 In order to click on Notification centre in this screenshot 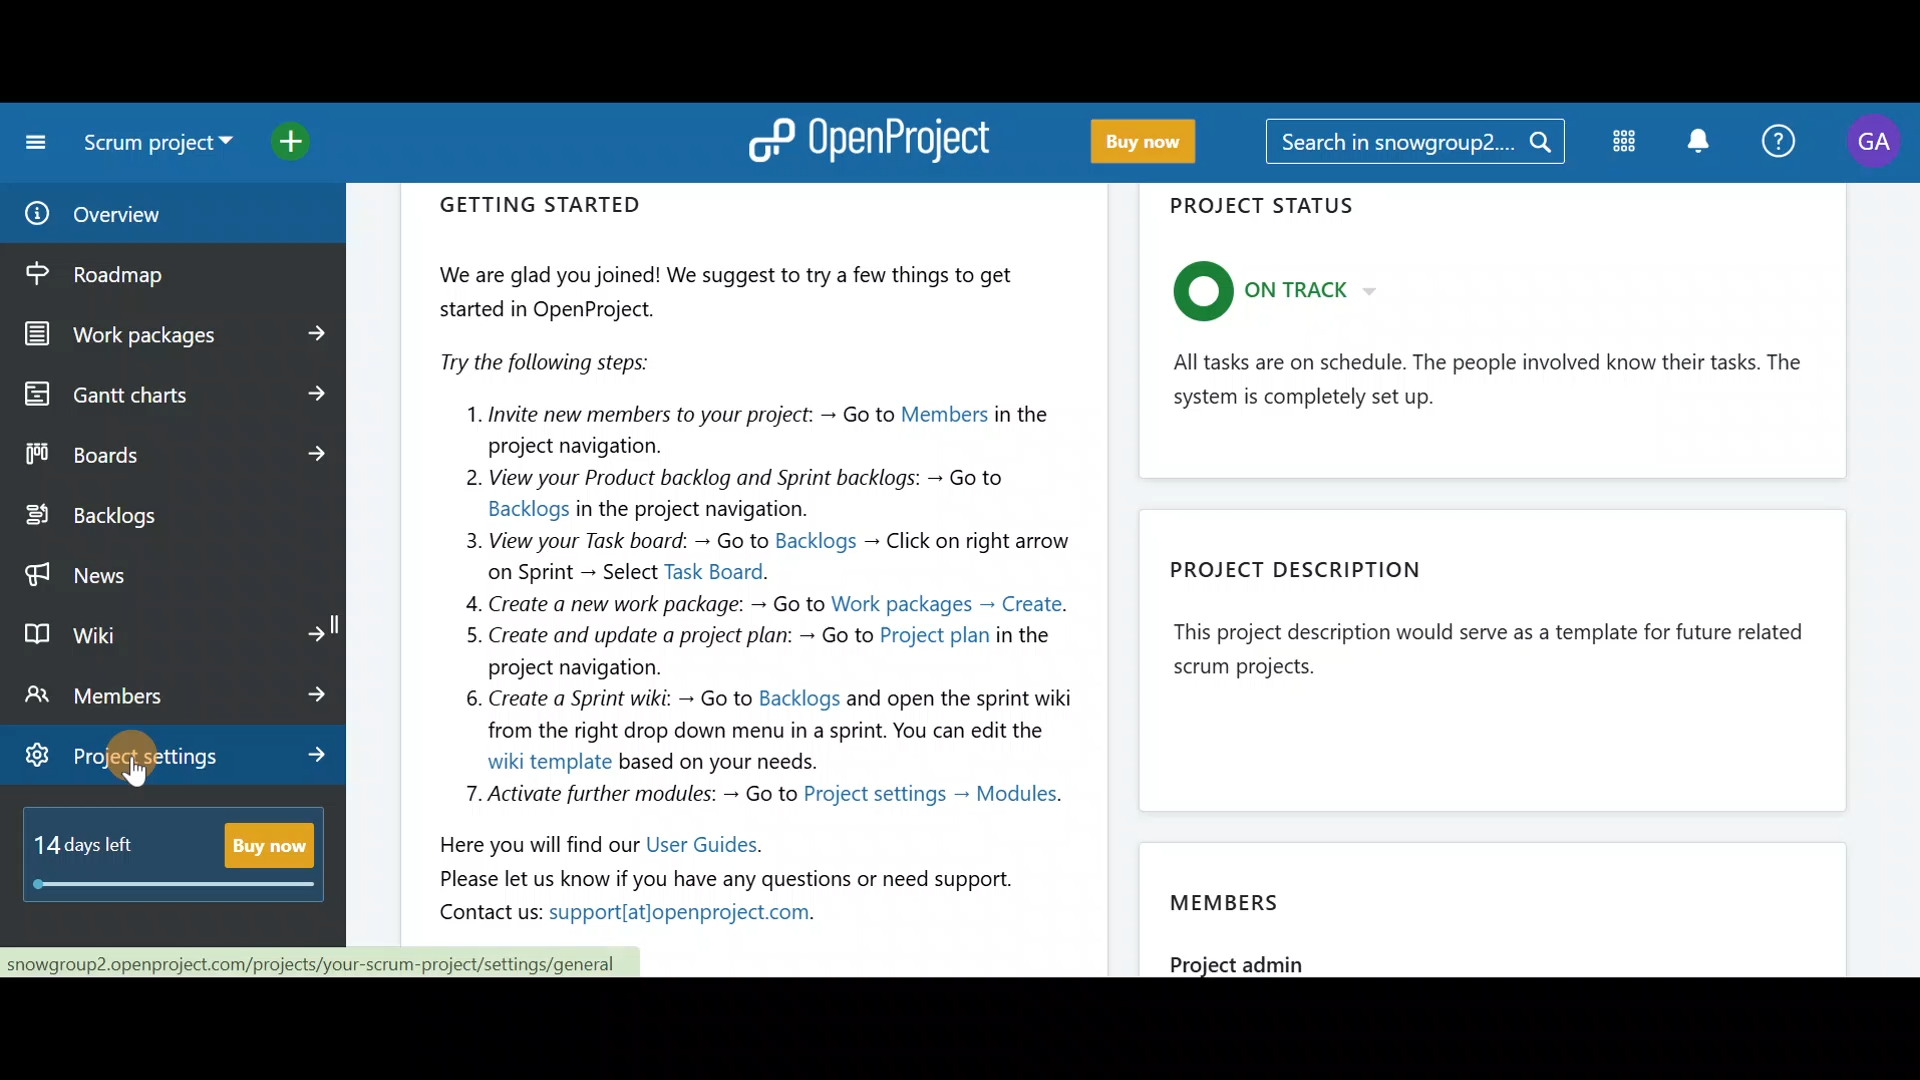, I will do `click(1693, 140)`.